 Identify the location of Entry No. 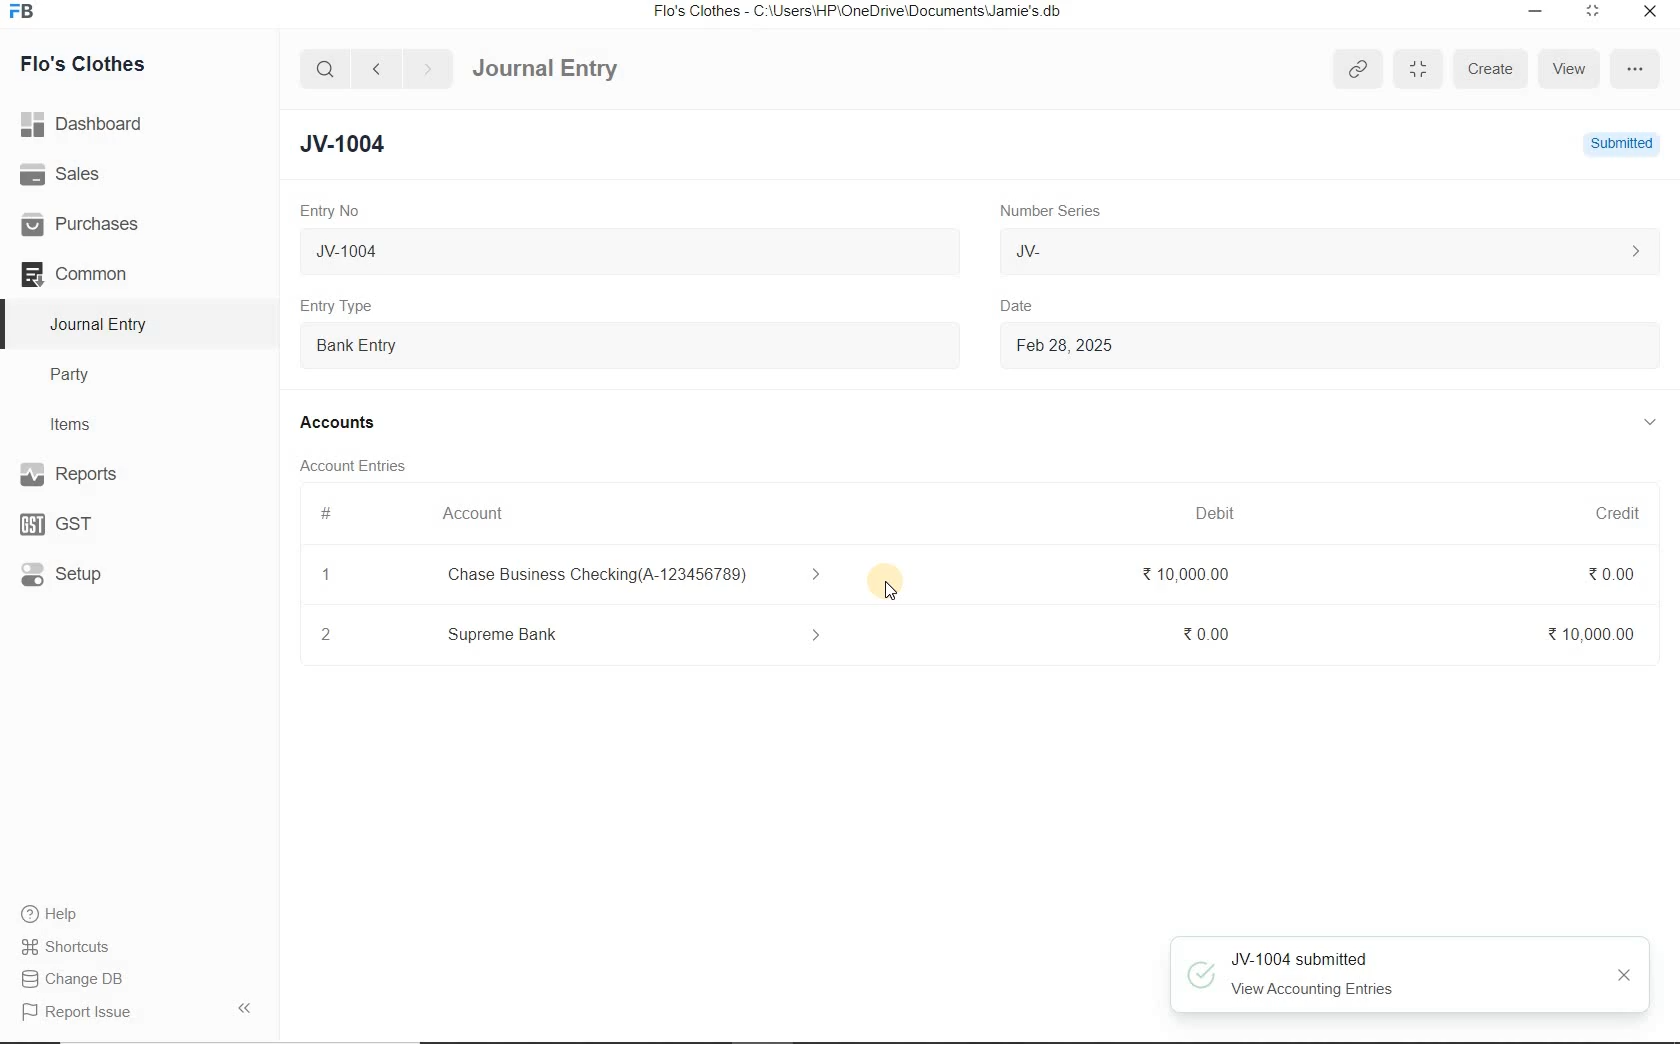
(333, 211).